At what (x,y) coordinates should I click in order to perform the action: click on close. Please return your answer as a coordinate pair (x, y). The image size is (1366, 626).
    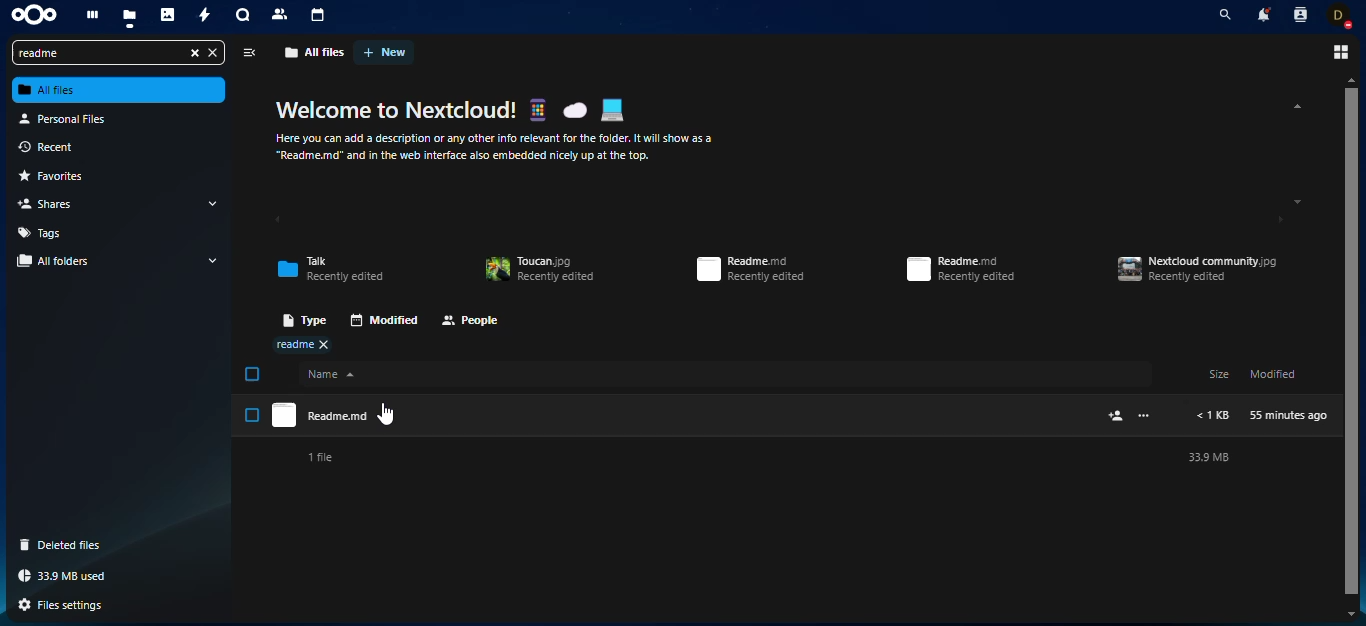
    Looking at the image, I should click on (213, 53).